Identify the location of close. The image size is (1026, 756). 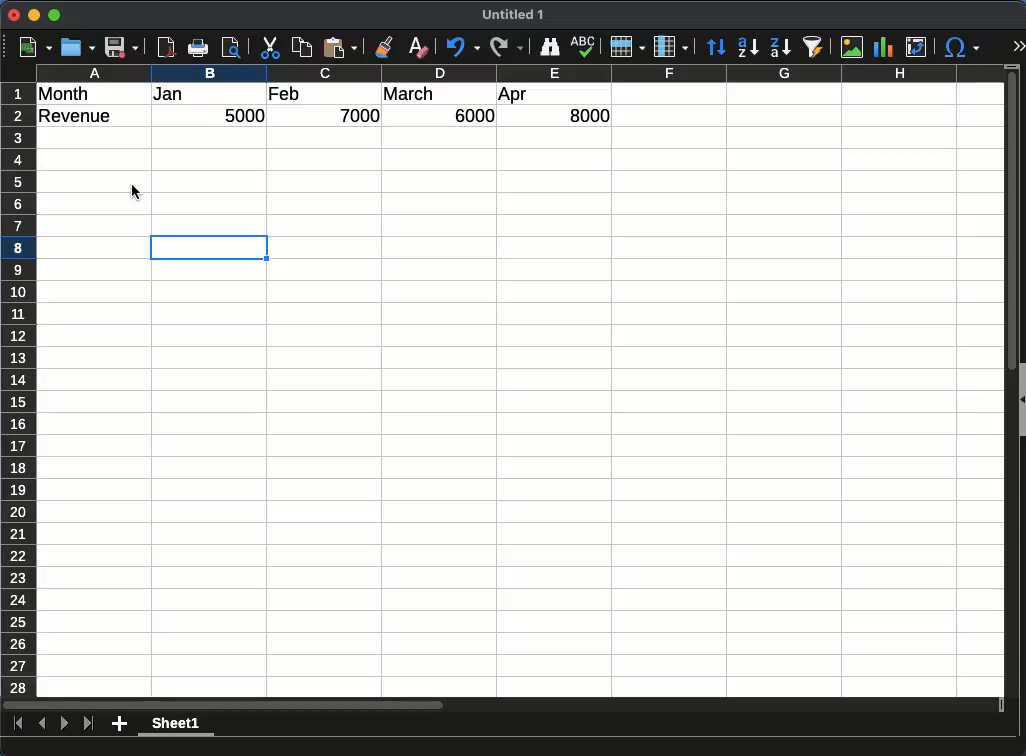
(14, 15).